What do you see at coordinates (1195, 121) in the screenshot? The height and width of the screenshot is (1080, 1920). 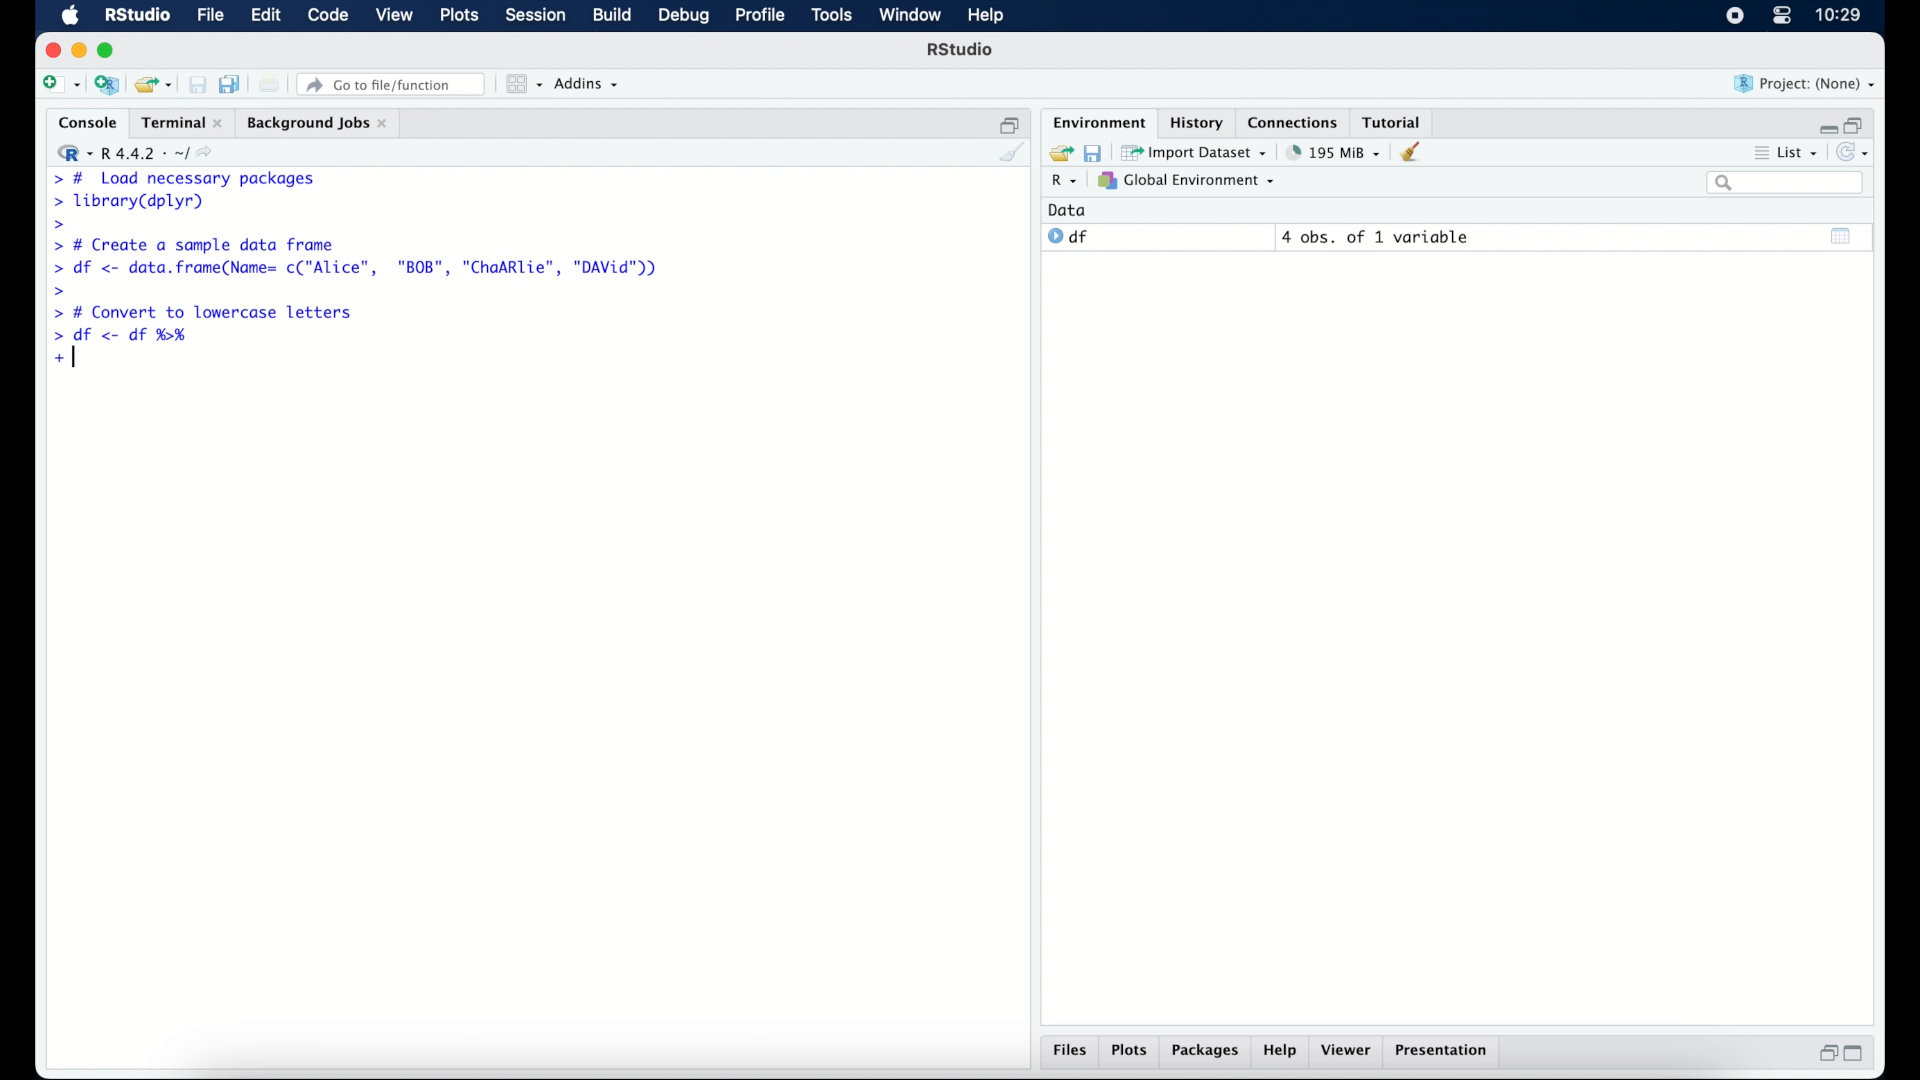 I see `history` at bounding box center [1195, 121].